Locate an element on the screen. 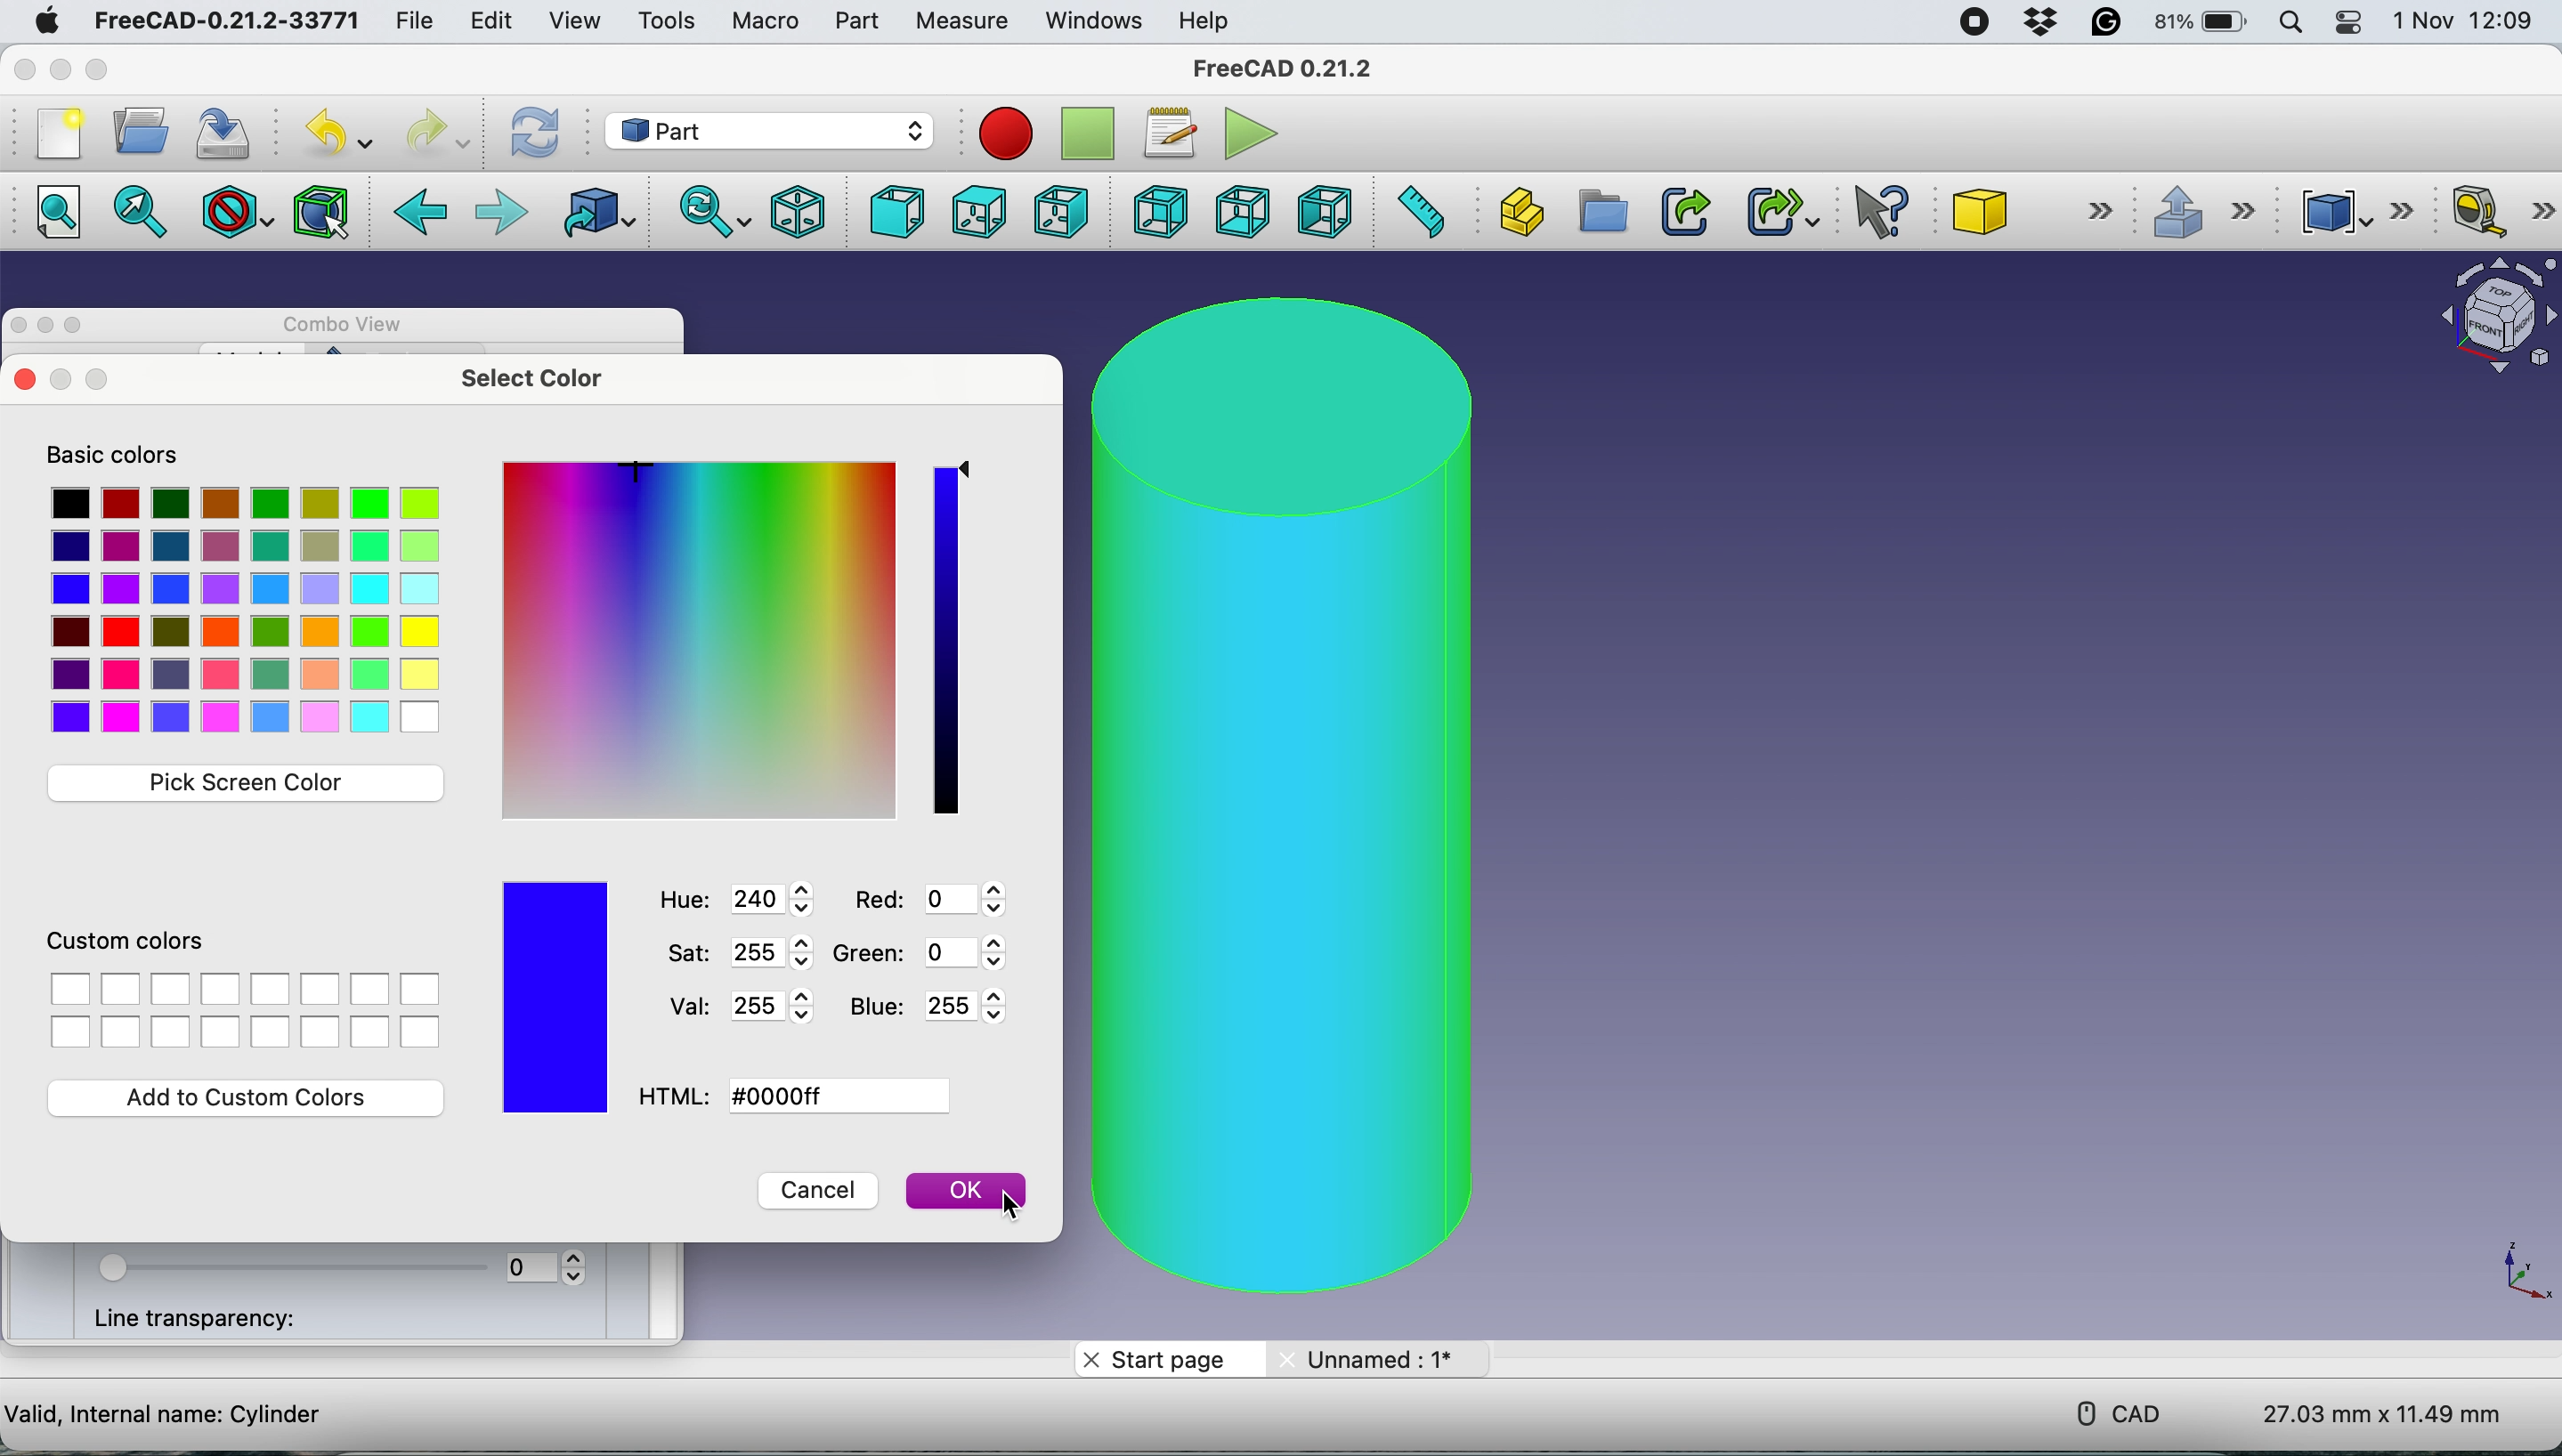 Image resolution: width=2562 pixels, height=1456 pixels. html is located at coordinates (798, 1100).